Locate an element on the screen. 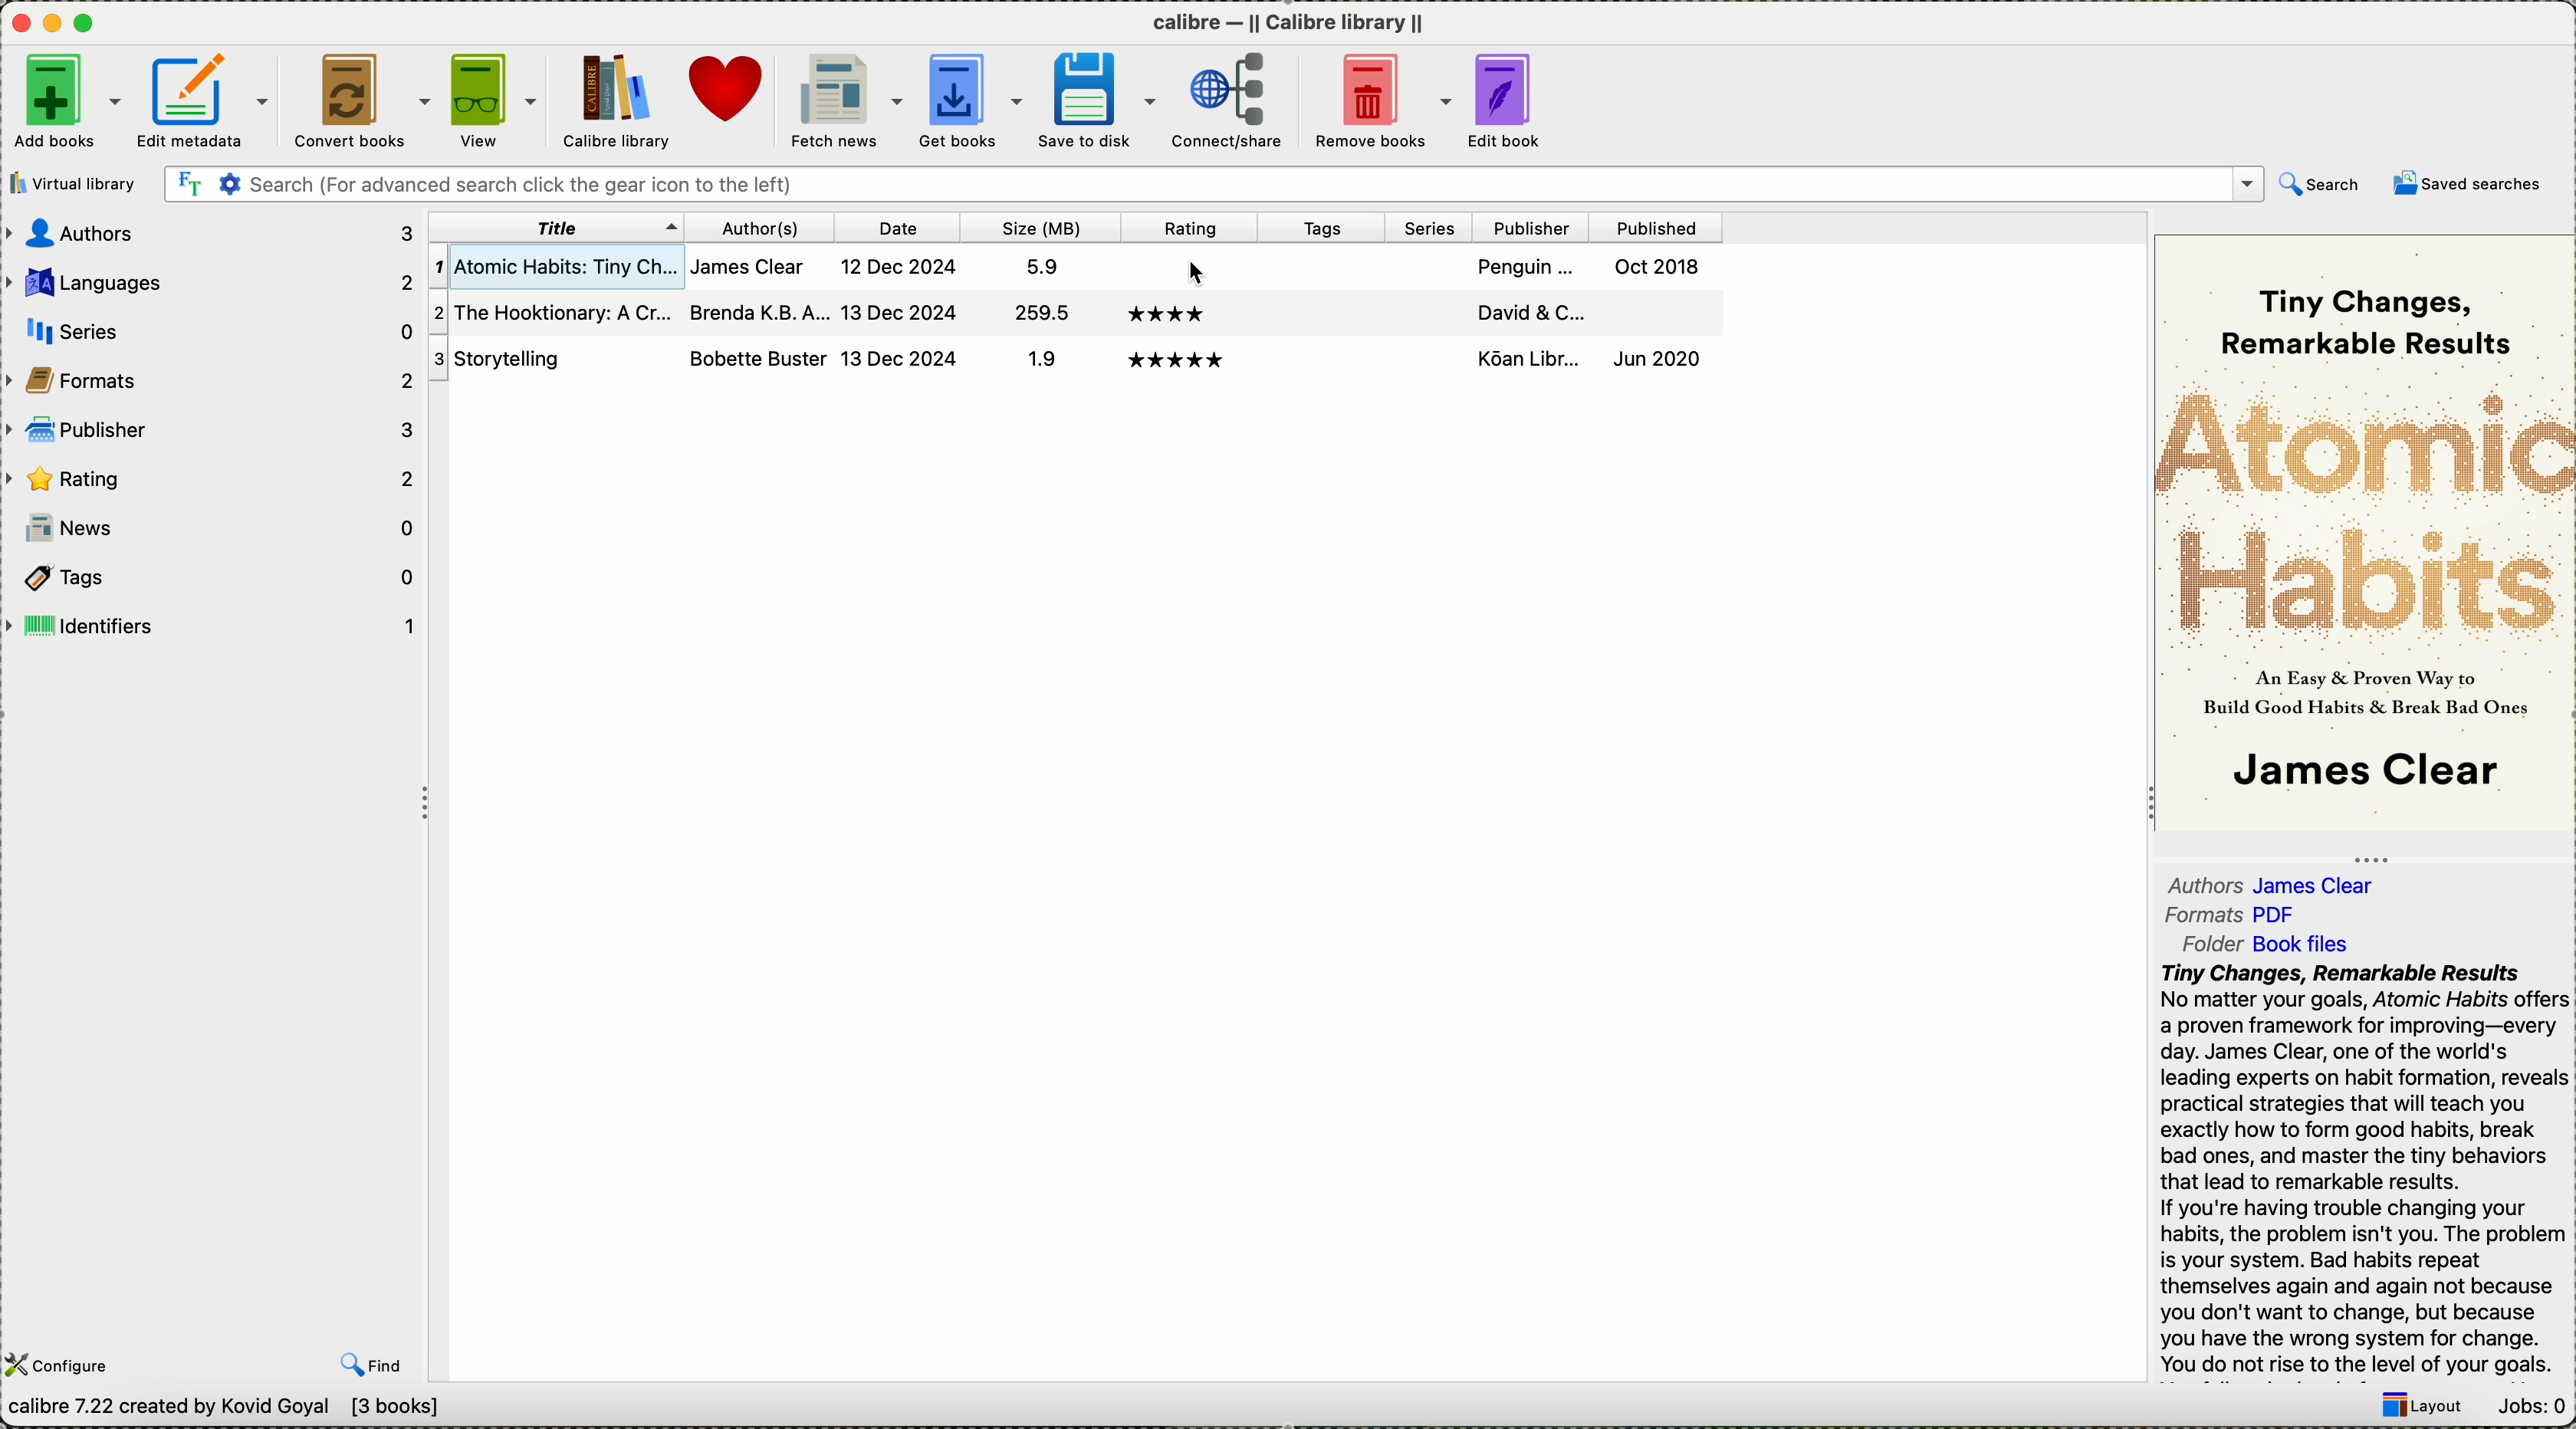 The width and height of the screenshot is (2576, 1429). Collapse is located at coordinates (430, 806).